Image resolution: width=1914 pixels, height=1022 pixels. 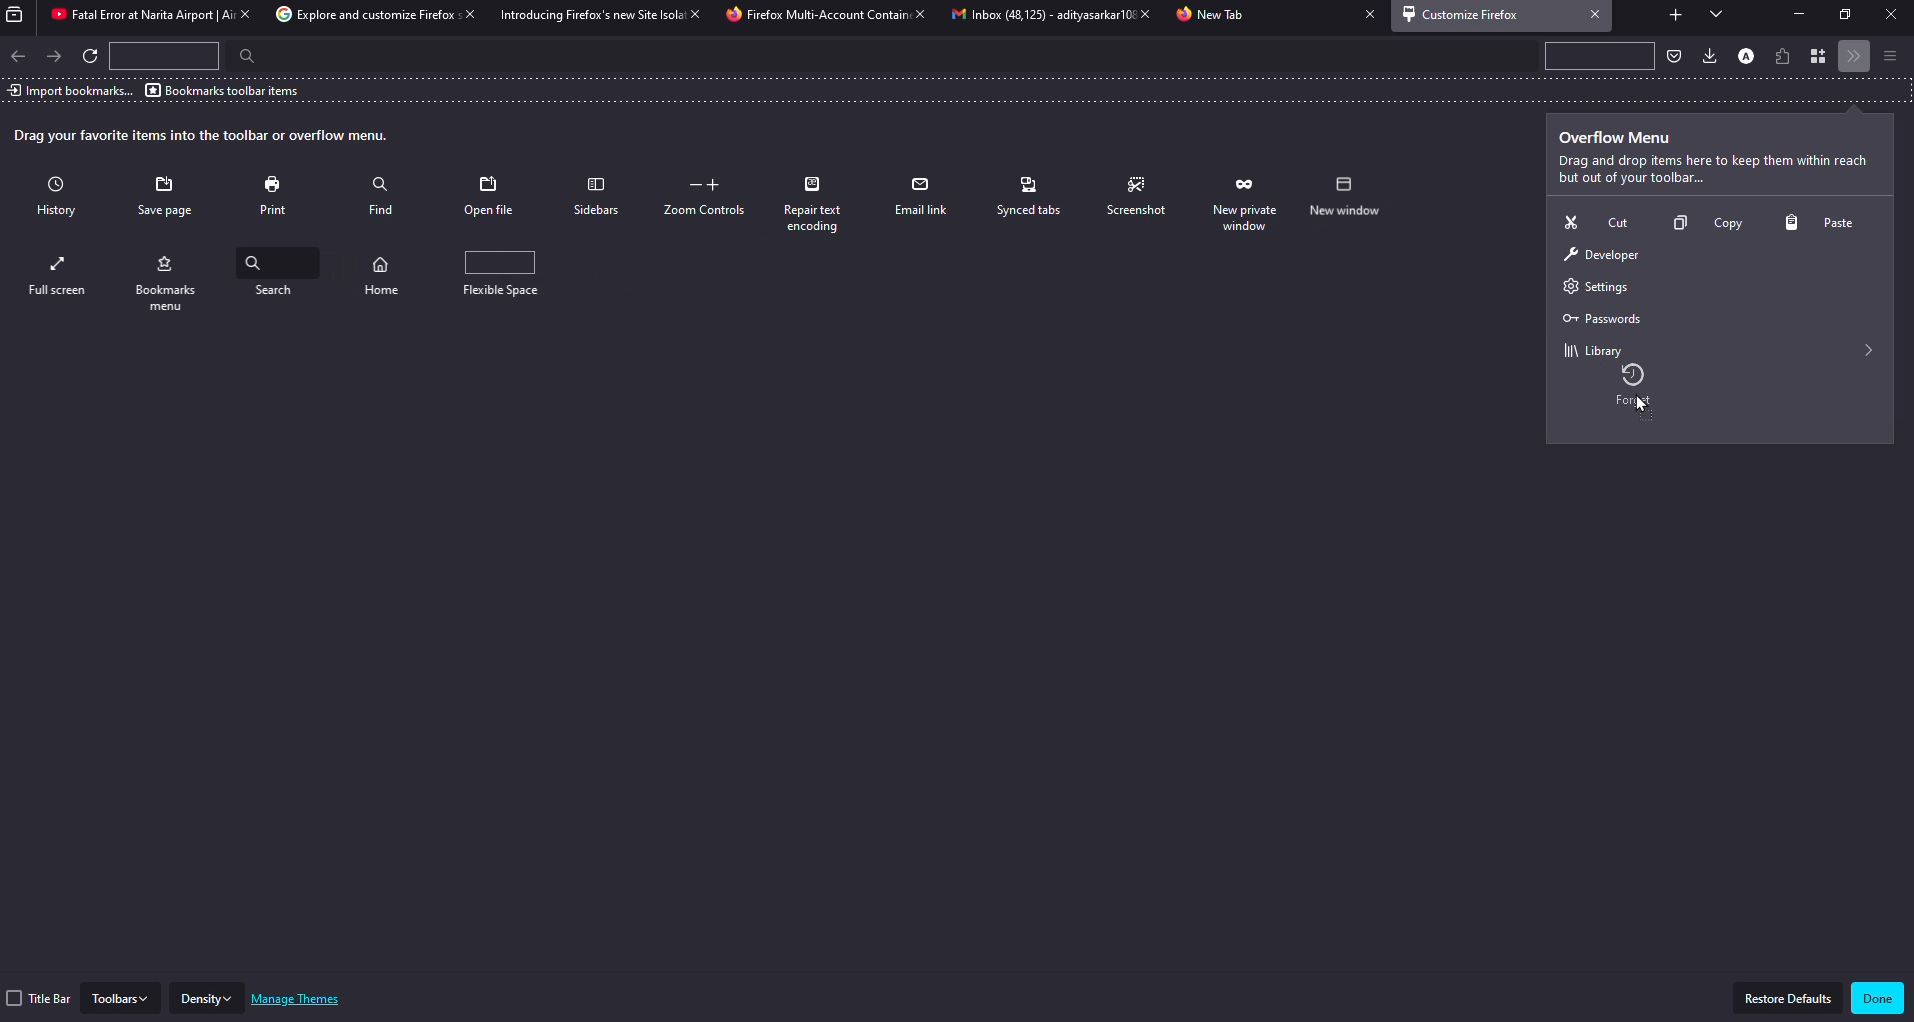 What do you see at coordinates (1619, 138) in the screenshot?
I see `overflow menu` at bounding box center [1619, 138].